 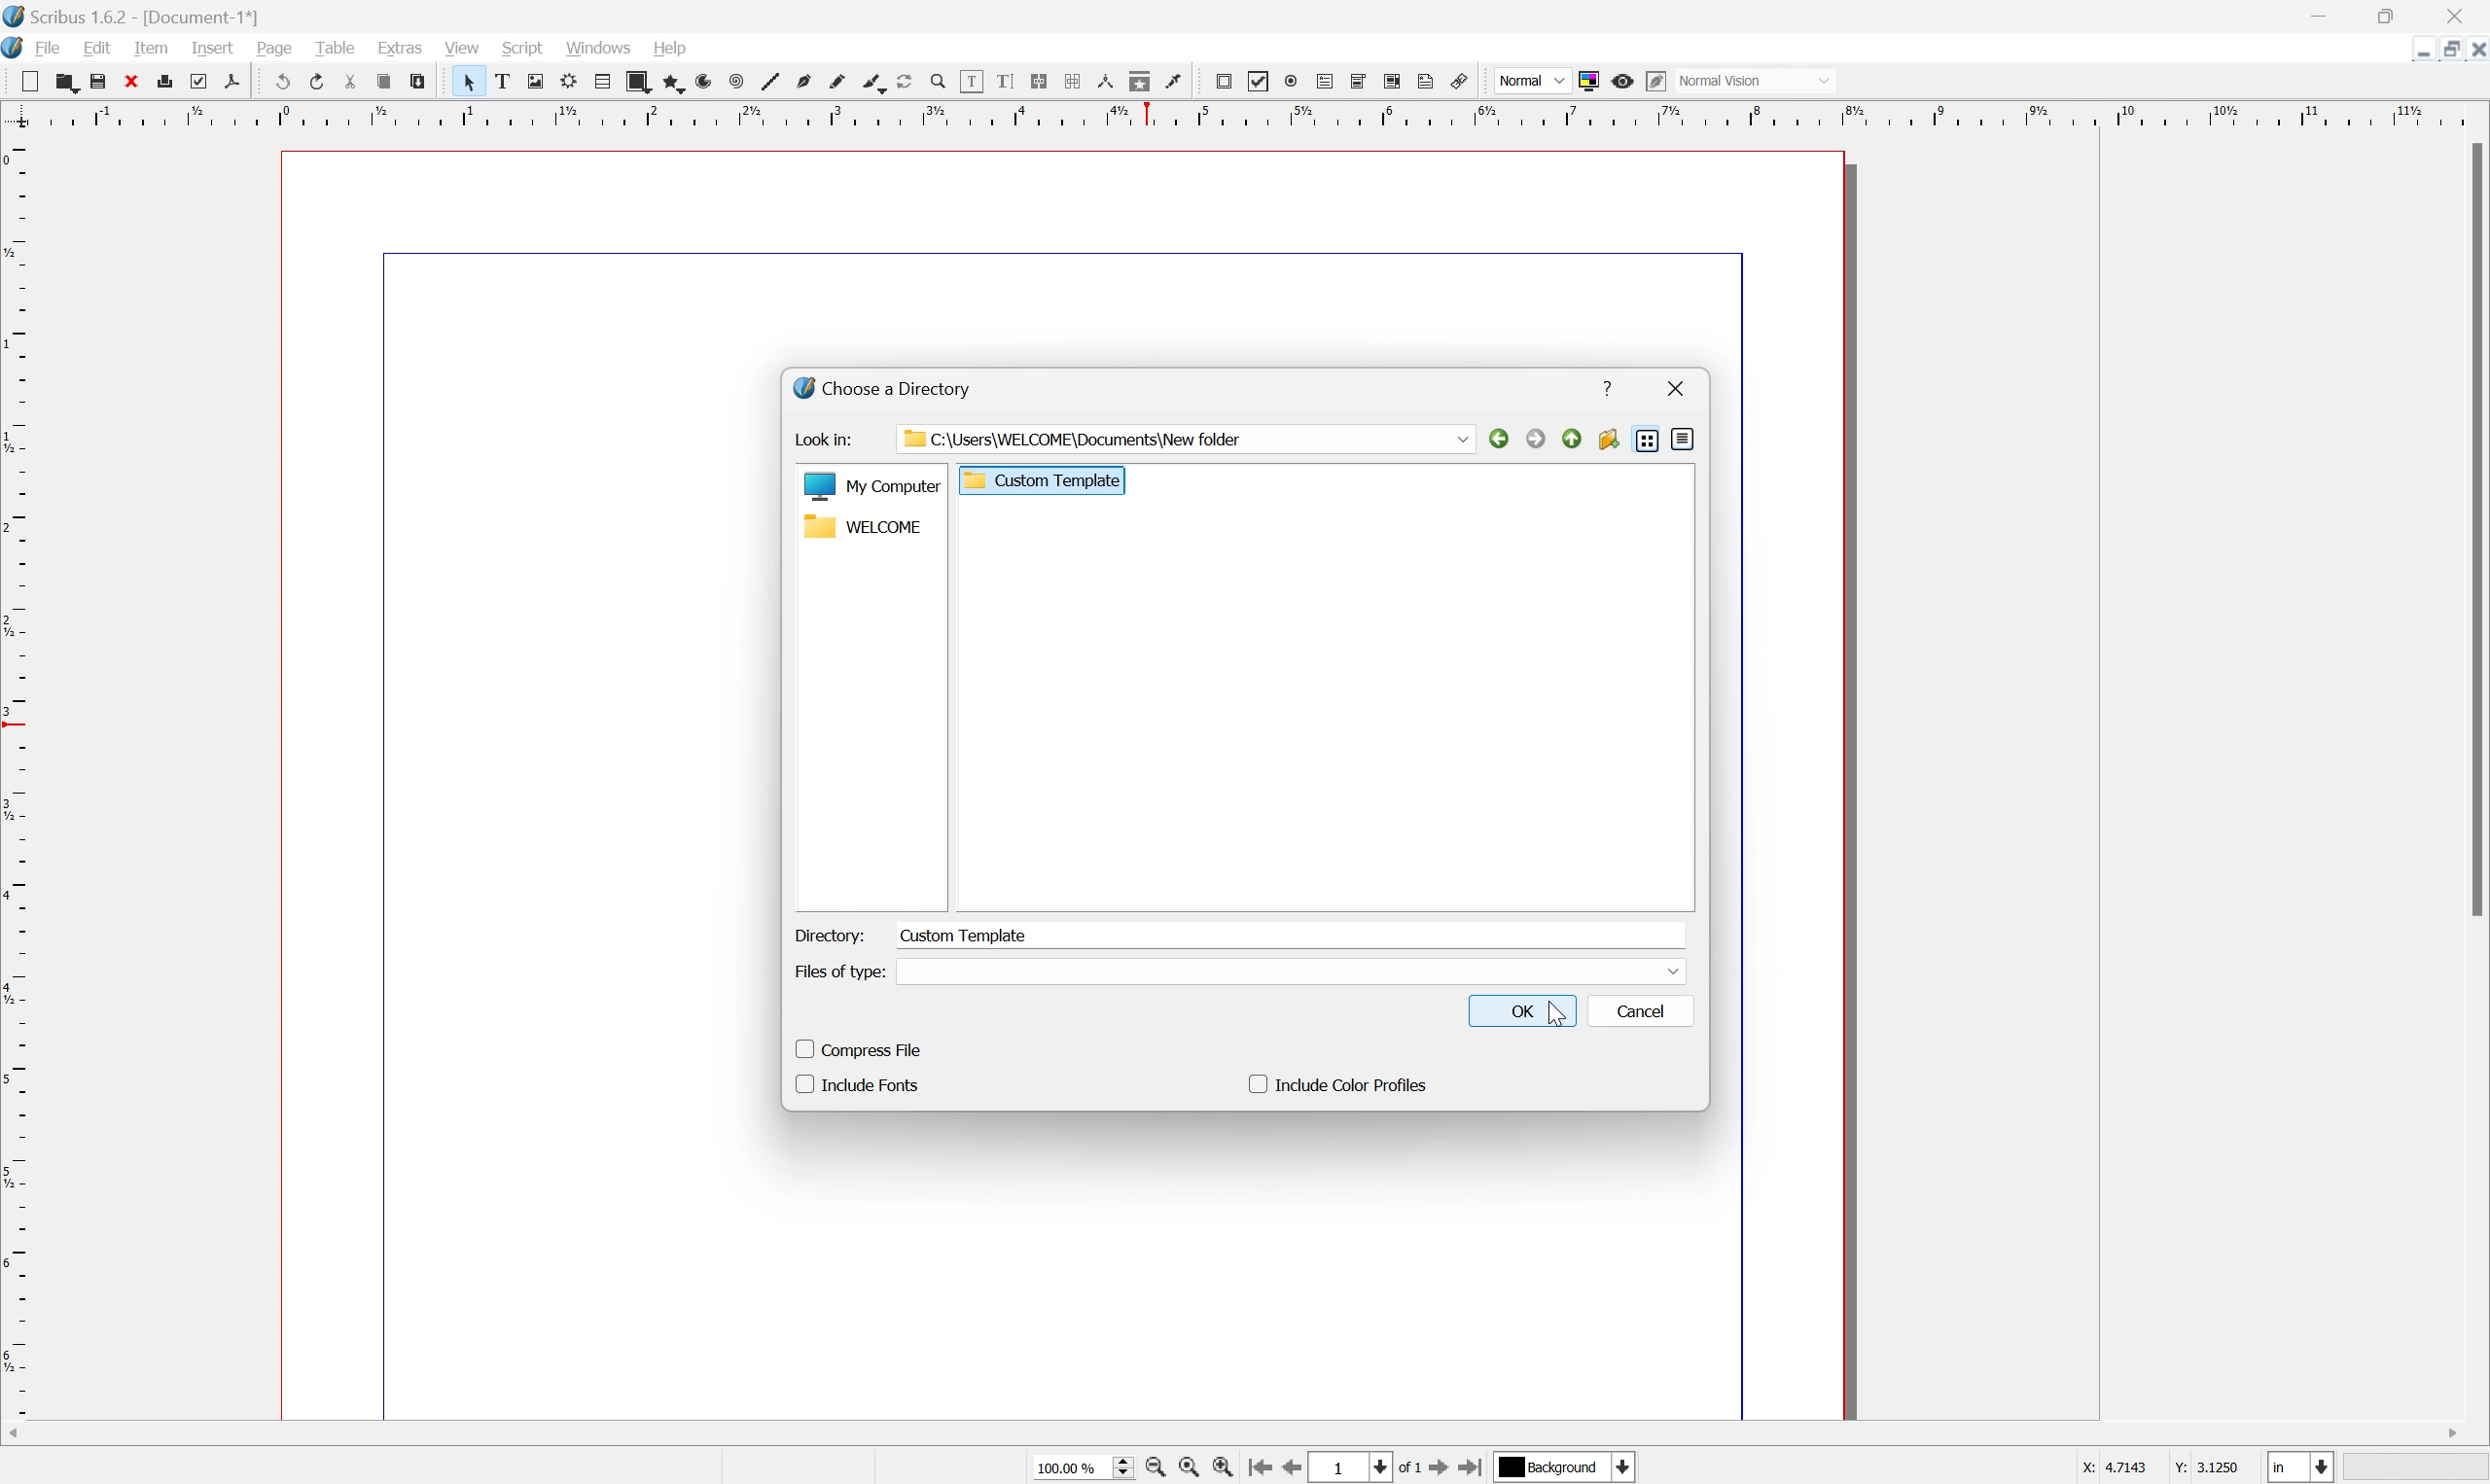 What do you see at coordinates (1325, 81) in the screenshot?
I see `PDF text field` at bounding box center [1325, 81].